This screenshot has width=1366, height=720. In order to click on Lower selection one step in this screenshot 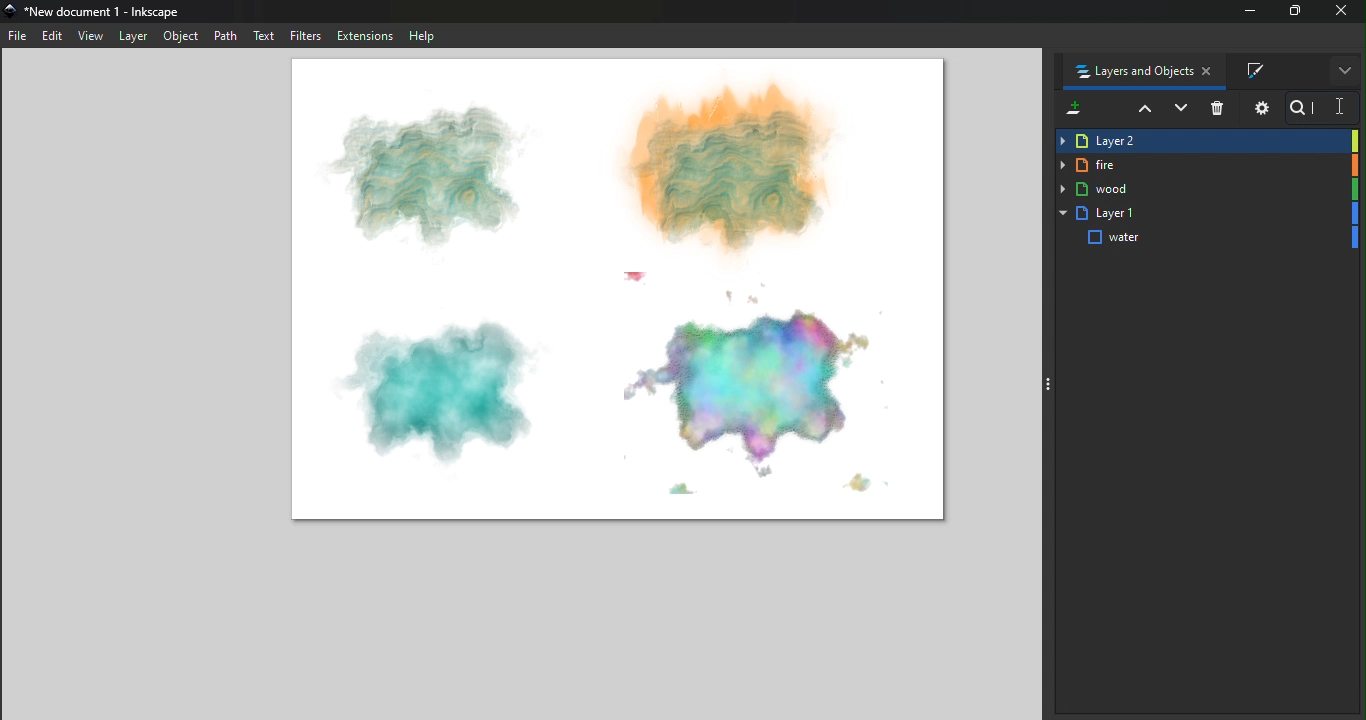, I will do `click(1180, 110)`.